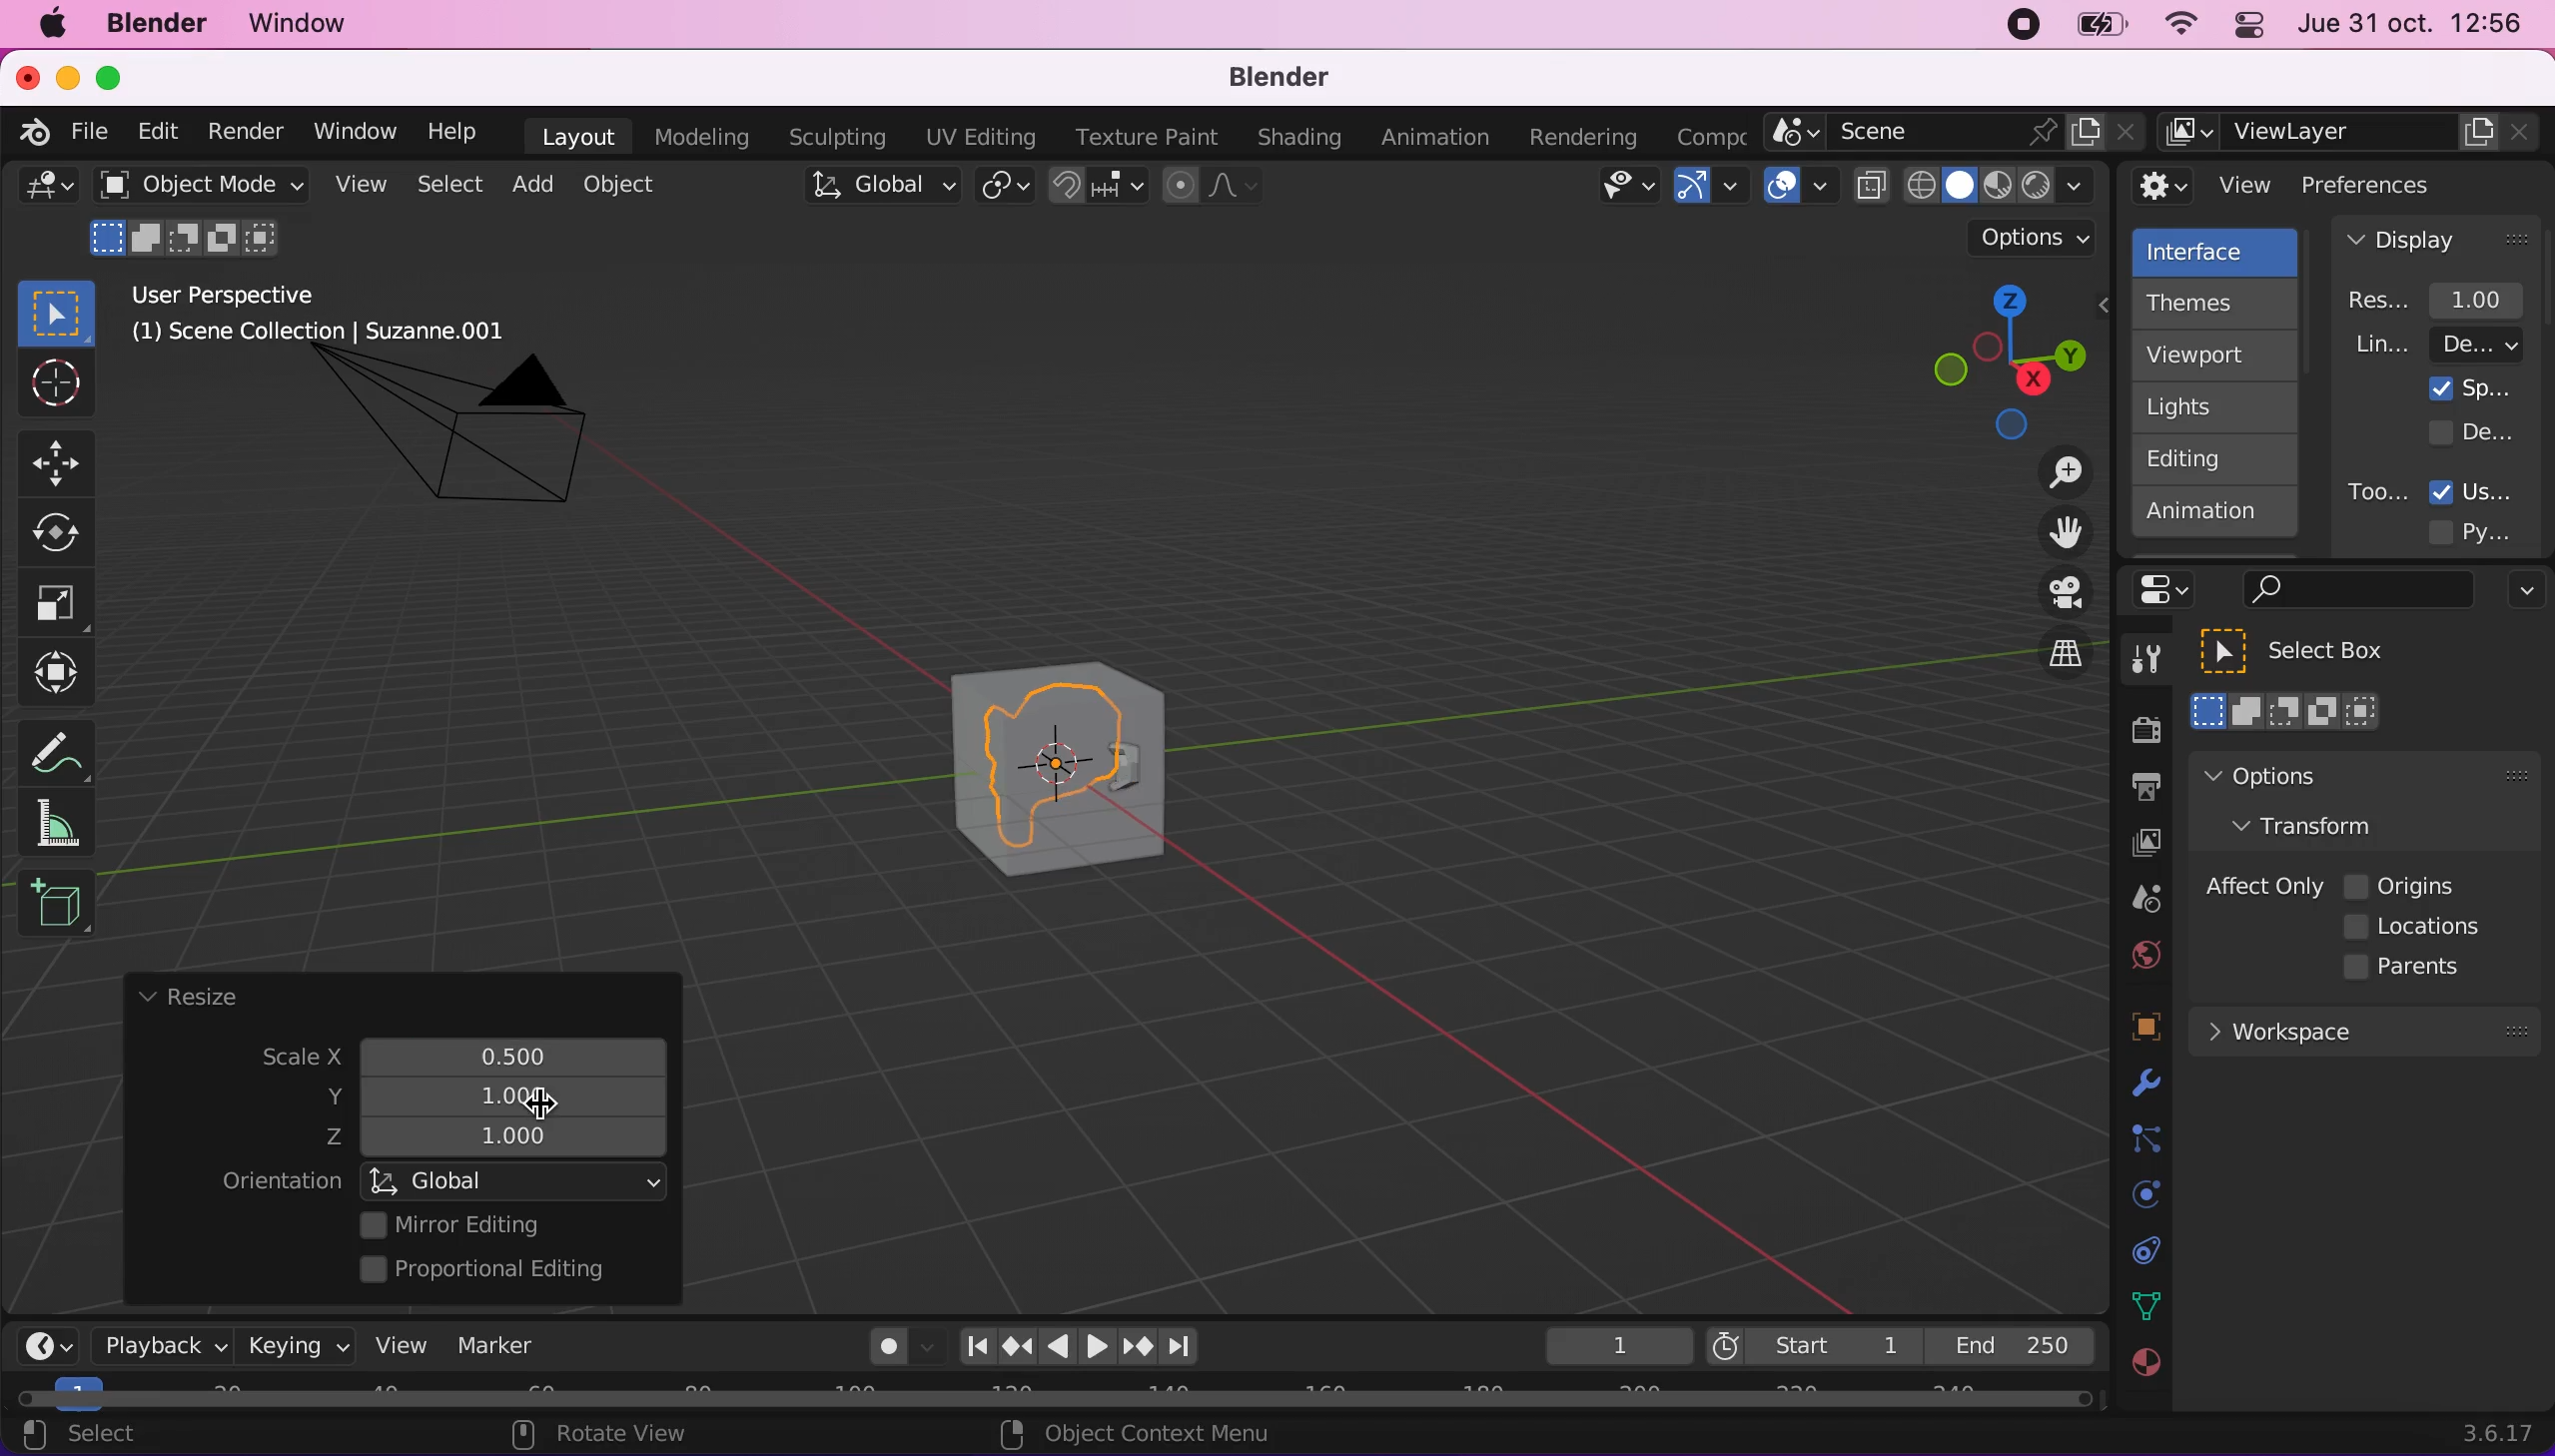  Describe the element at coordinates (2363, 1029) in the screenshot. I see `workspace` at that location.